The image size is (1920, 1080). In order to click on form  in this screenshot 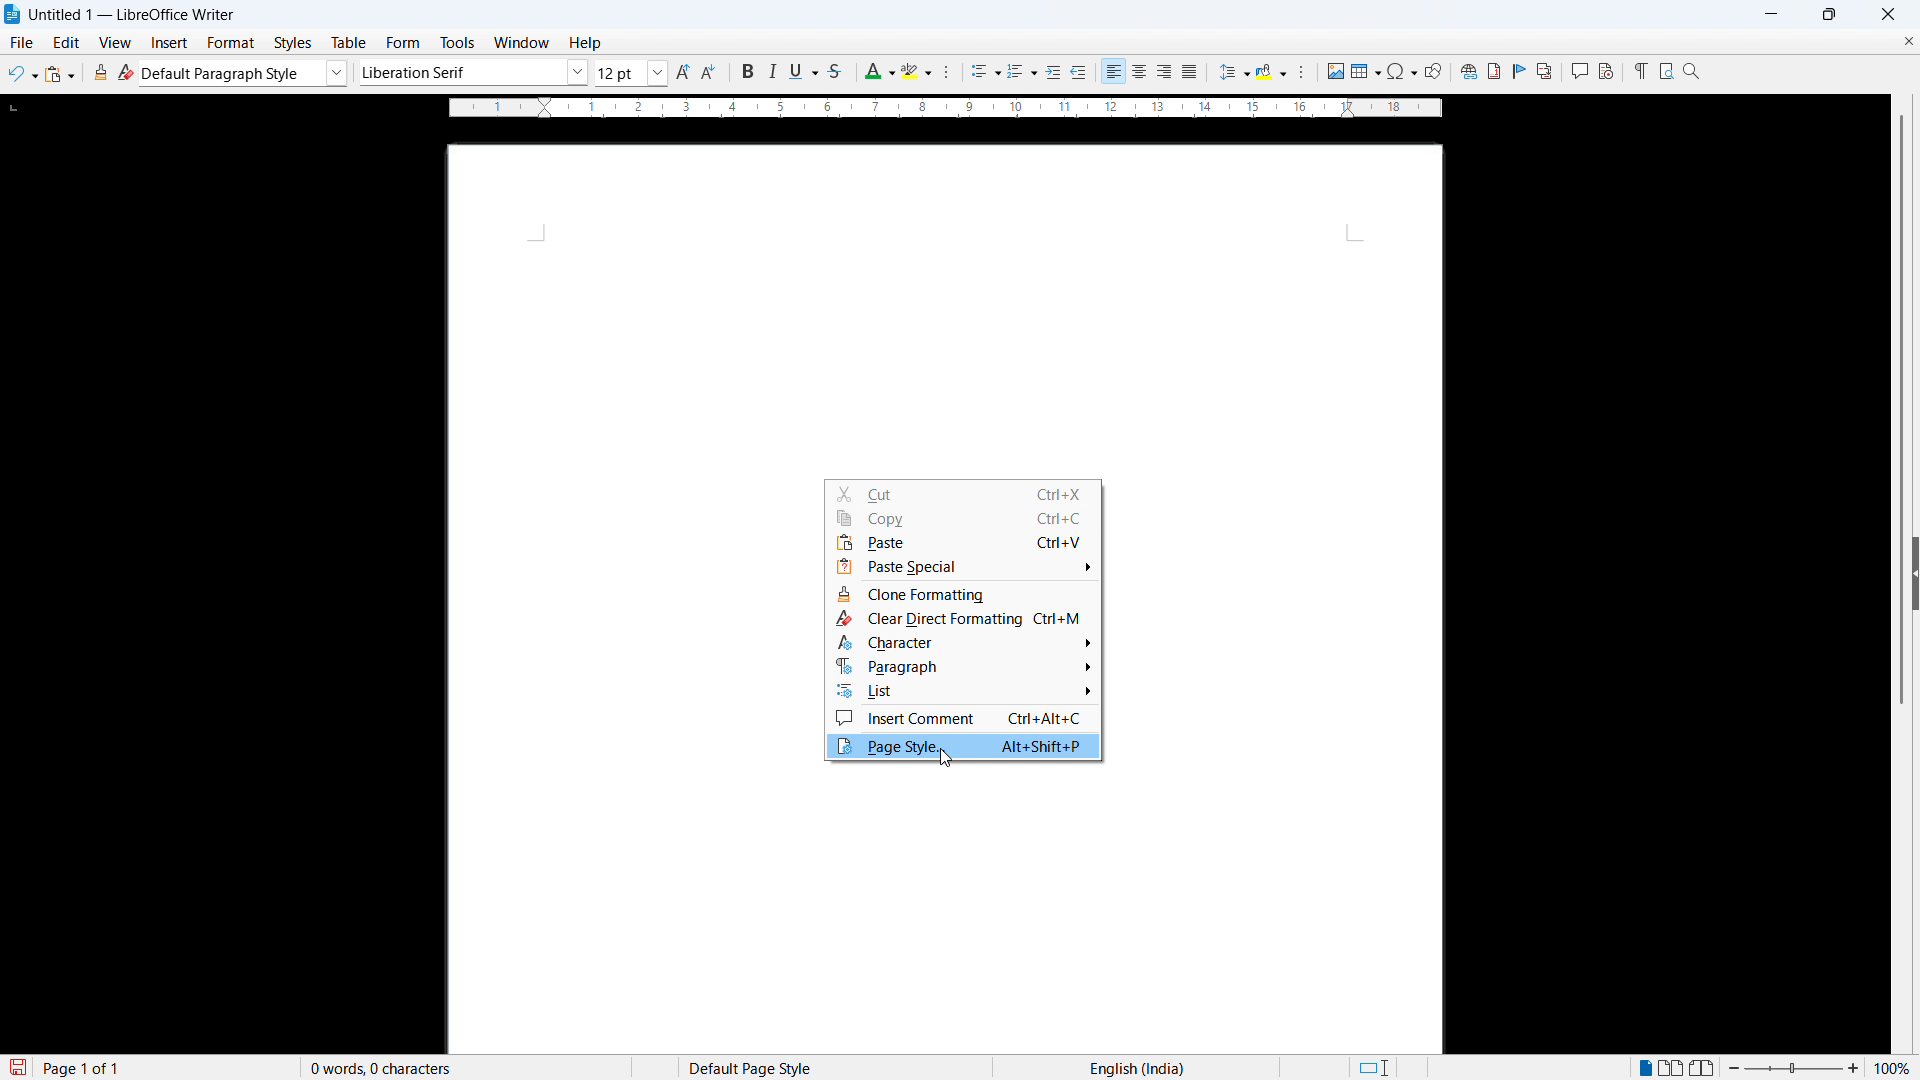, I will do `click(403, 43)`.